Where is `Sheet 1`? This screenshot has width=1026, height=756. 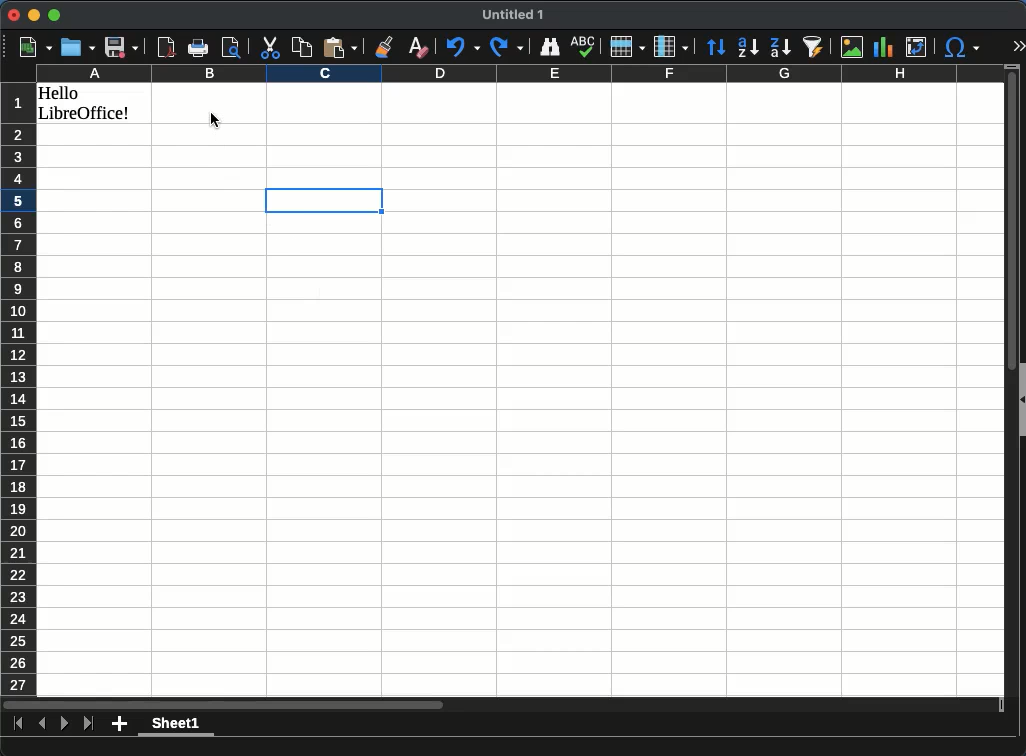
Sheet 1 is located at coordinates (176, 726).